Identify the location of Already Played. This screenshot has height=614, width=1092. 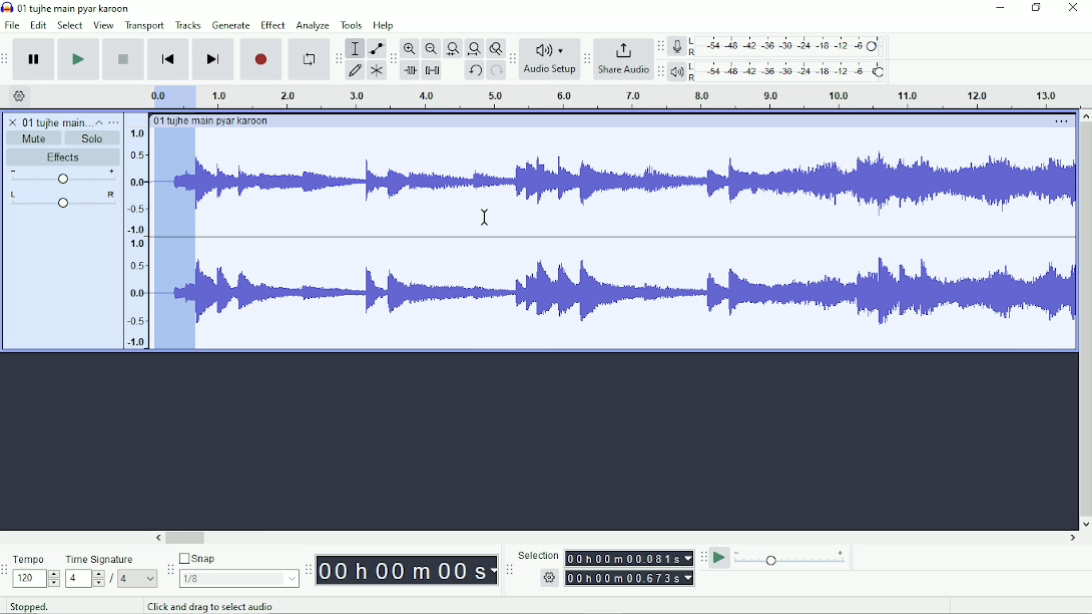
(169, 96).